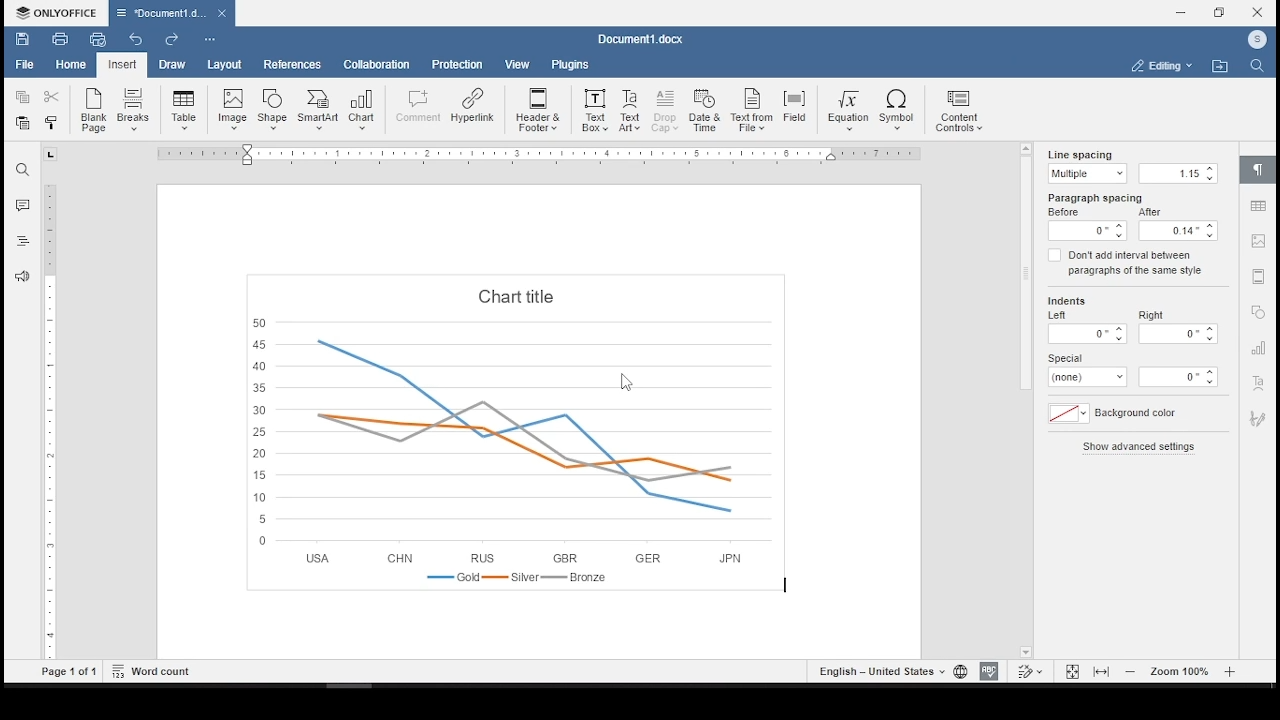 This screenshot has width=1280, height=720. I want to click on new blank page, so click(95, 110).